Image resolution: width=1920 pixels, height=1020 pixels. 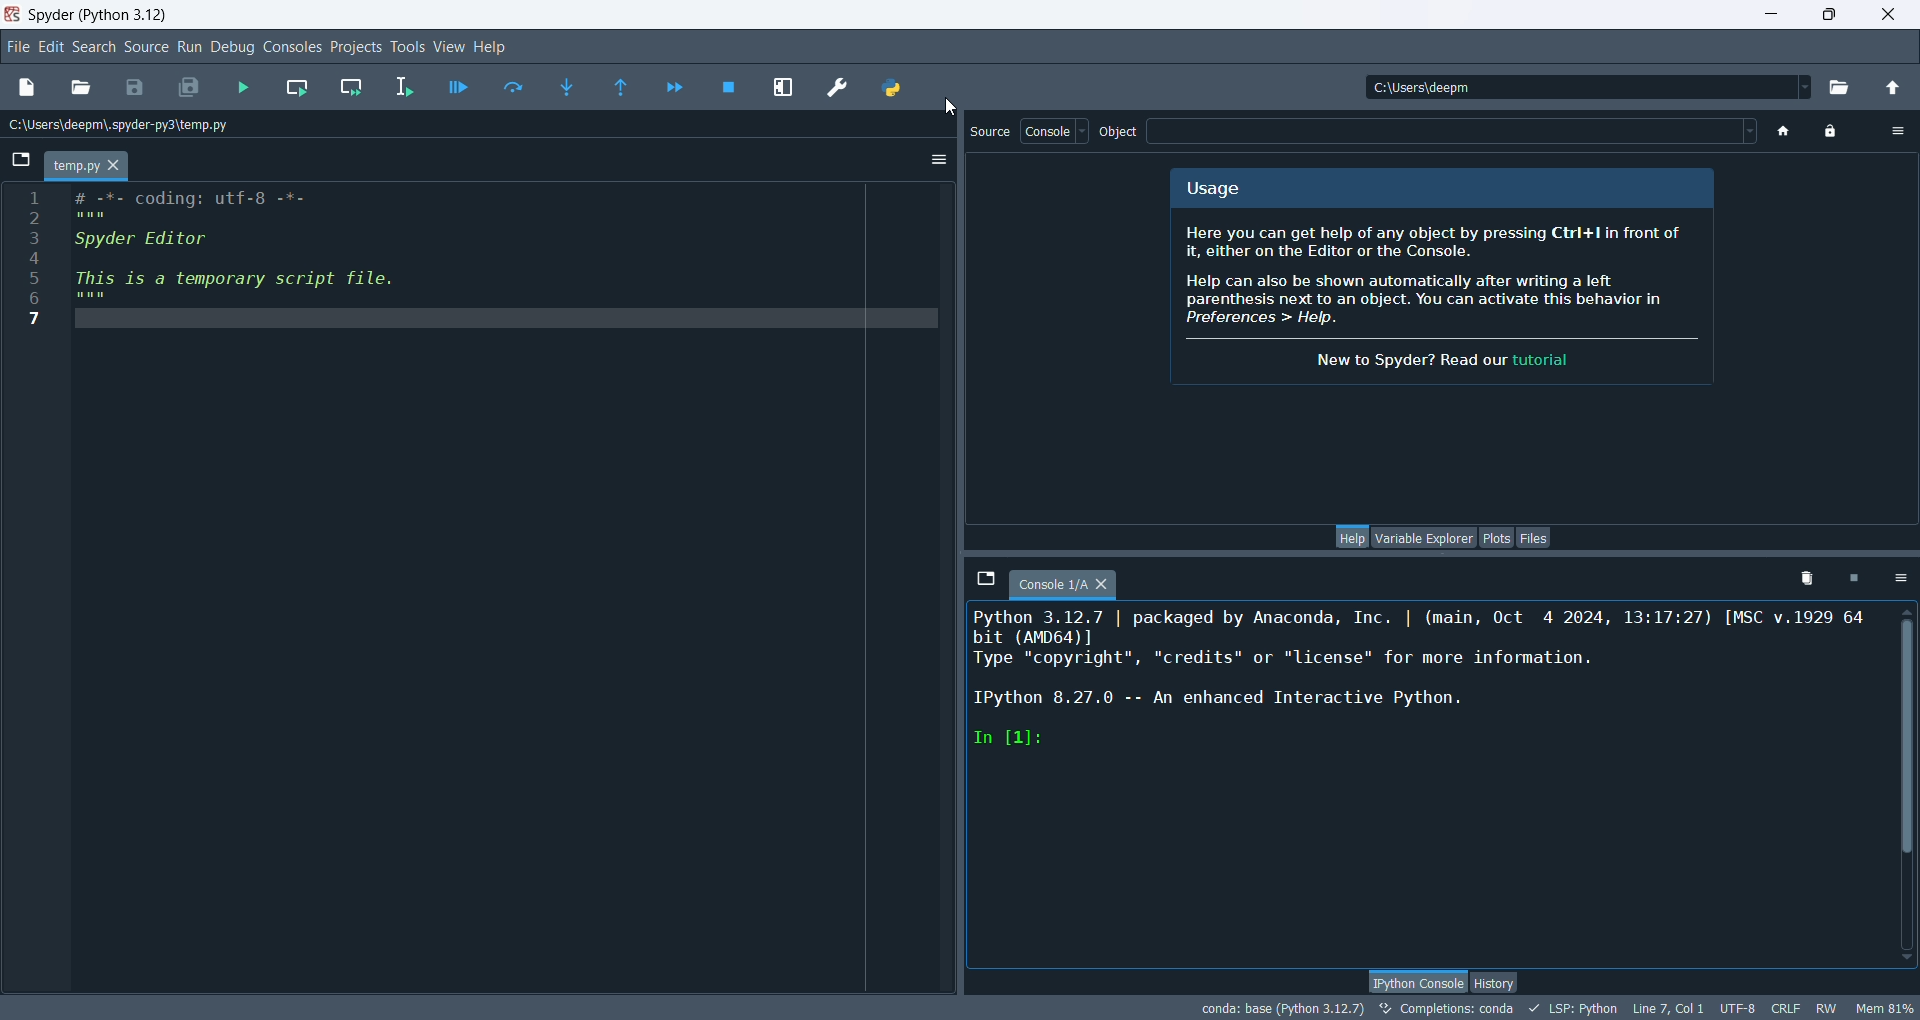 What do you see at coordinates (1785, 1008) in the screenshot?
I see `CRLF` at bounding box center [1785, 1008].